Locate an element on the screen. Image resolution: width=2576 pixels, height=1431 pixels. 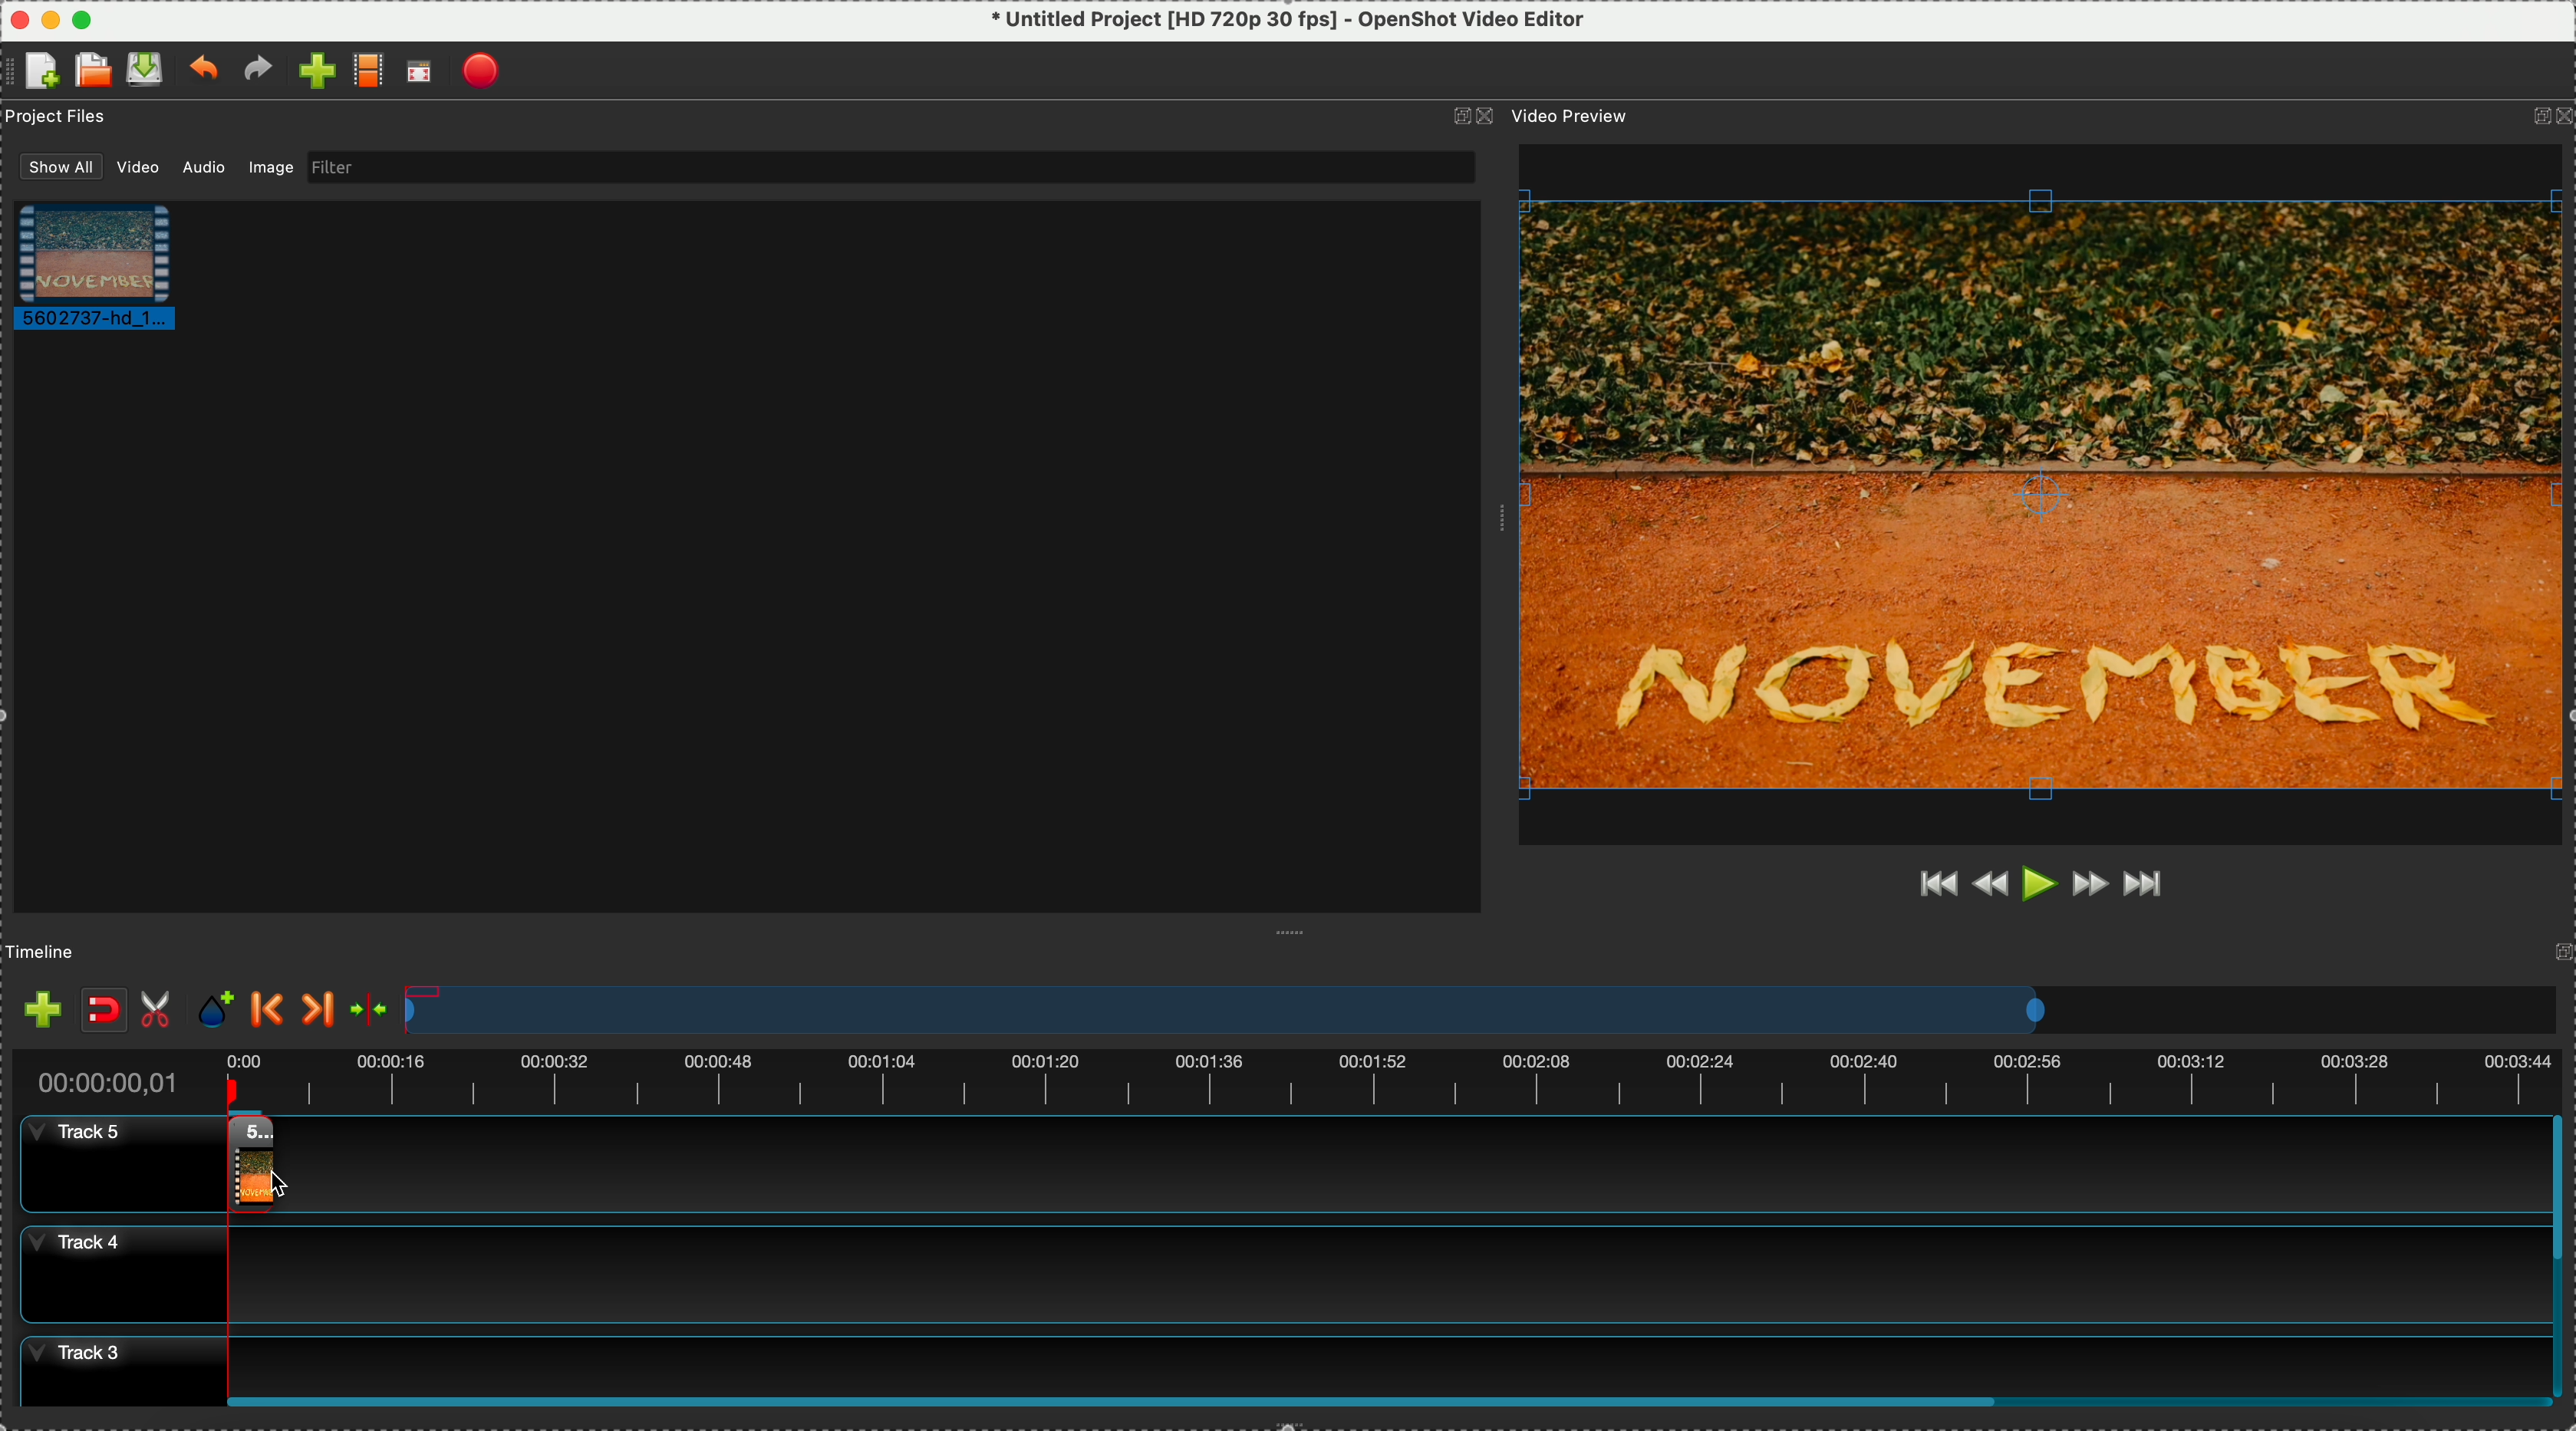
enable razor is located at coordinates (161, 1007).